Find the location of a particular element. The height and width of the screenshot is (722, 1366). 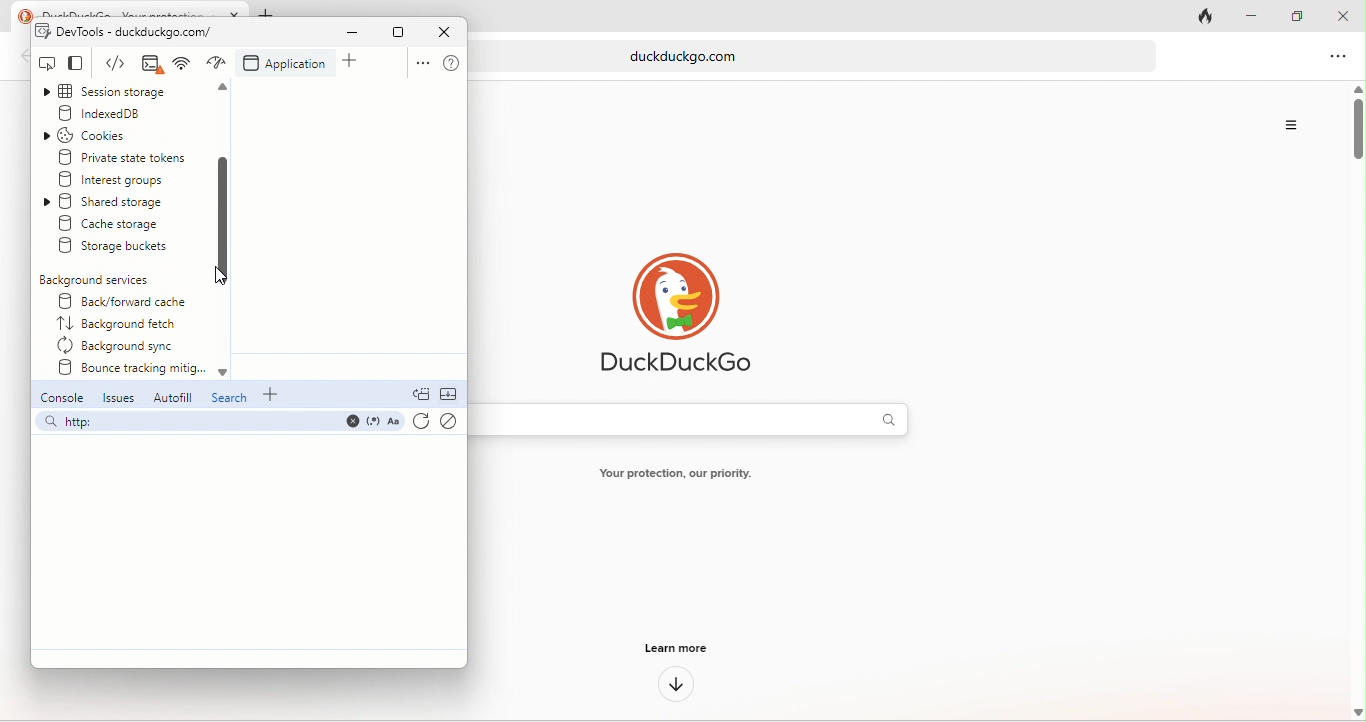

minimize is located at coordinates (1244, 17).